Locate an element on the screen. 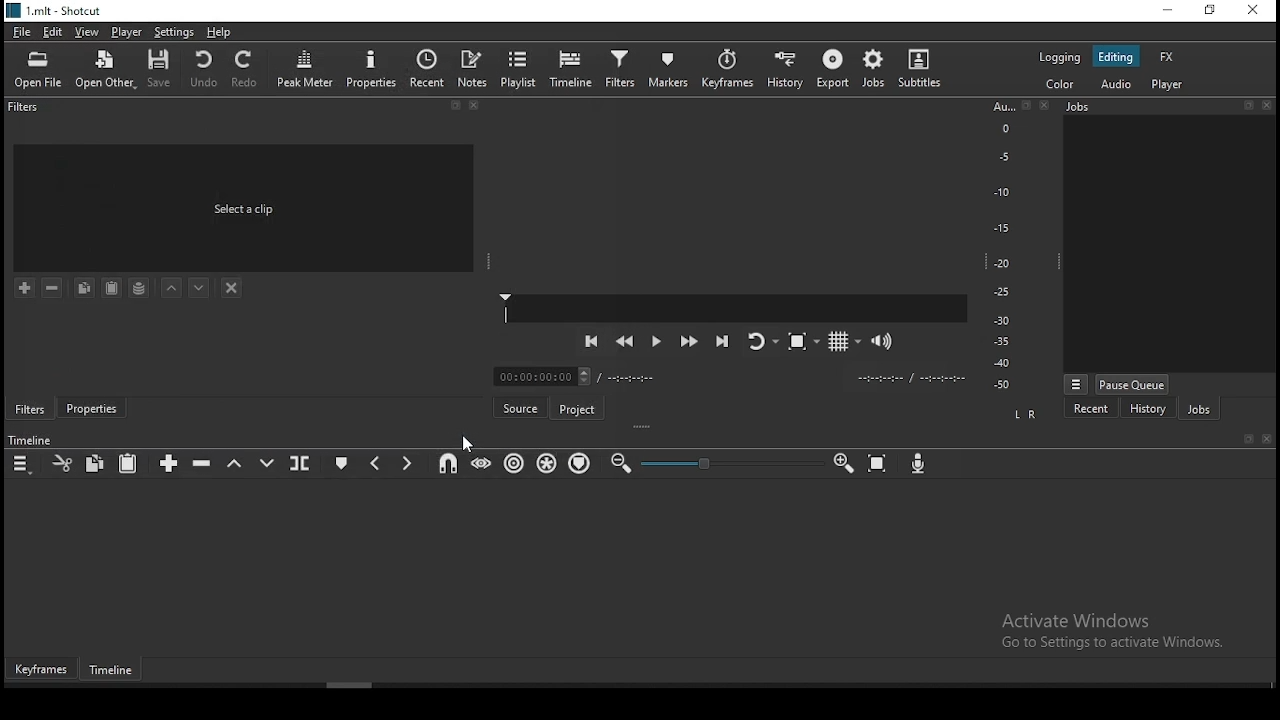  Left and Right is located at coordinates (1028, 414).